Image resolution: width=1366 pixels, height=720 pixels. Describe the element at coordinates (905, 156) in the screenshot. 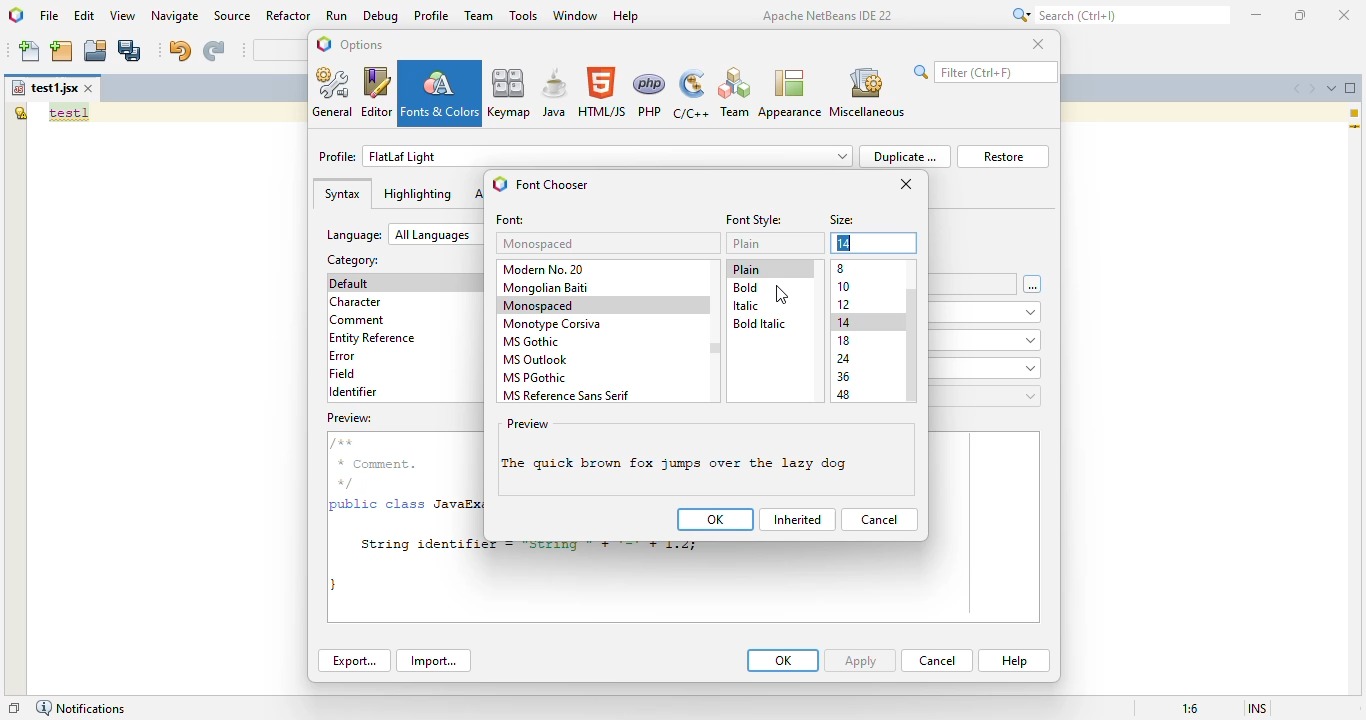

I see `duplicate` at that location.